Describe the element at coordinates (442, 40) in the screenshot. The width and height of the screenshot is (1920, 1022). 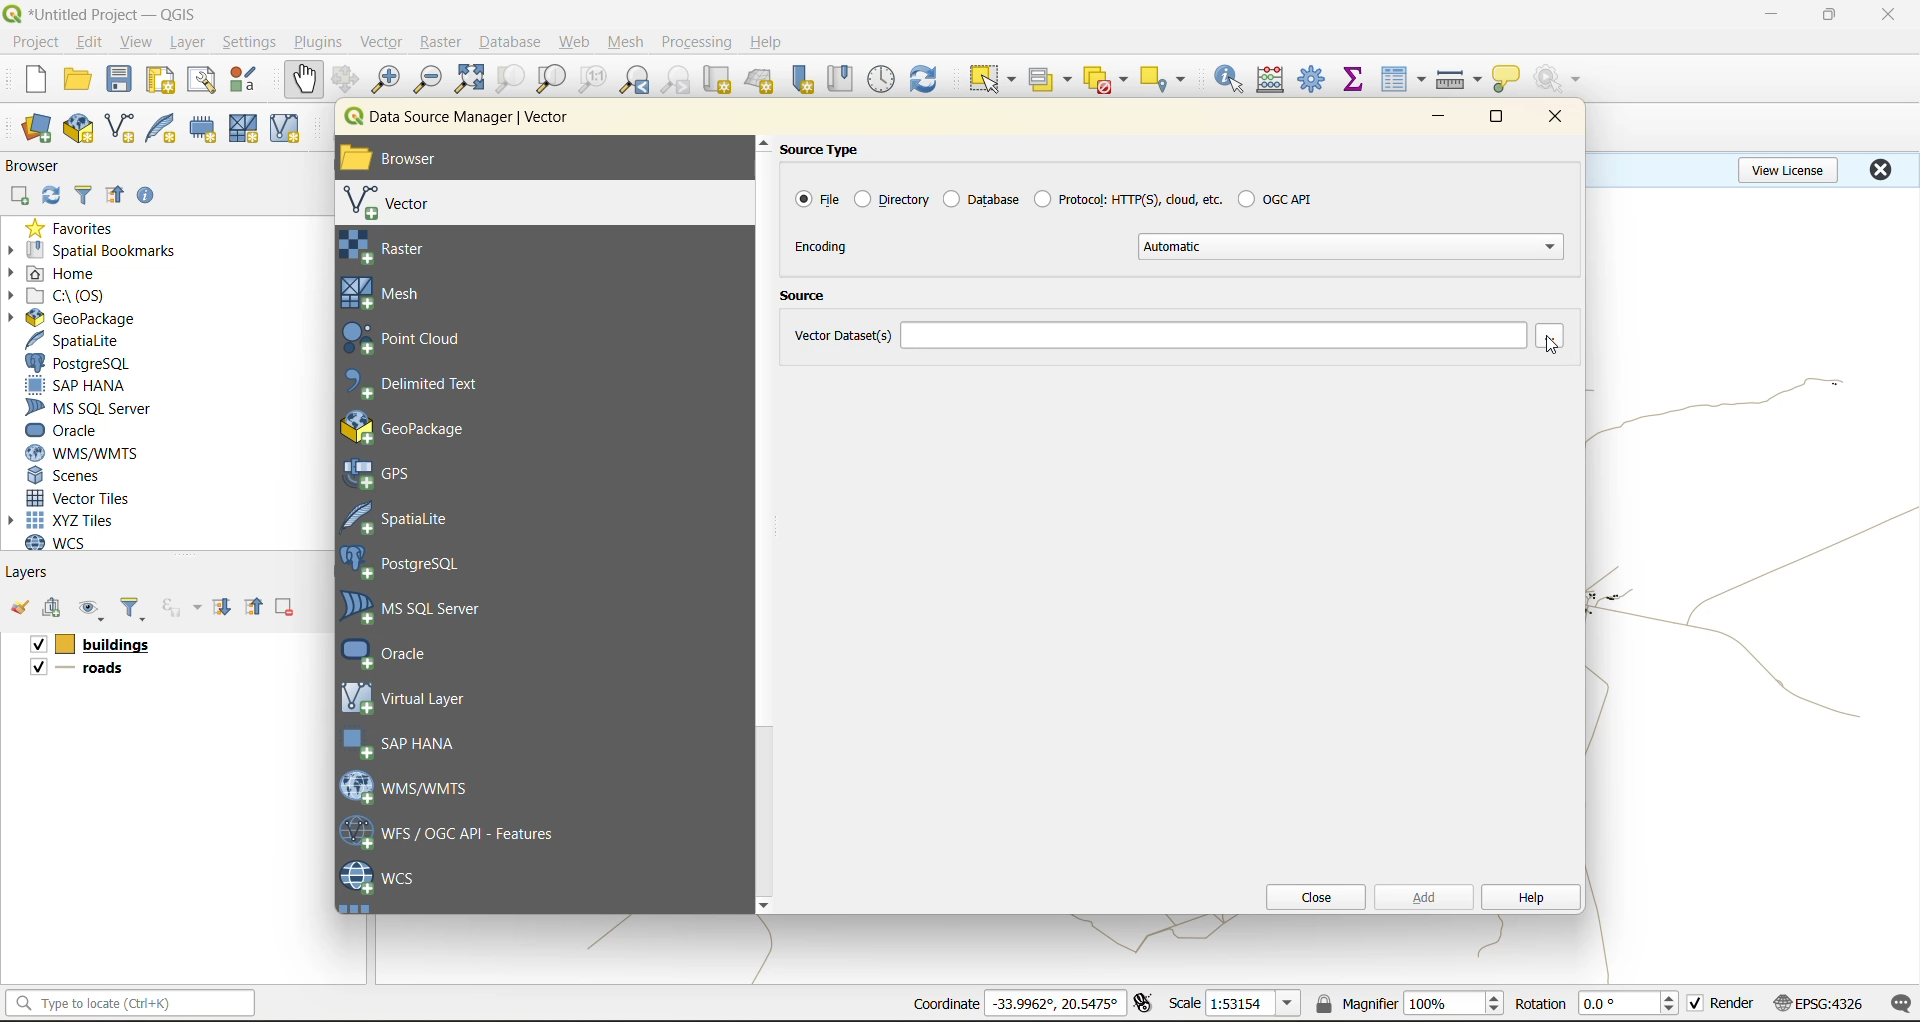
I see `raster` at that location.